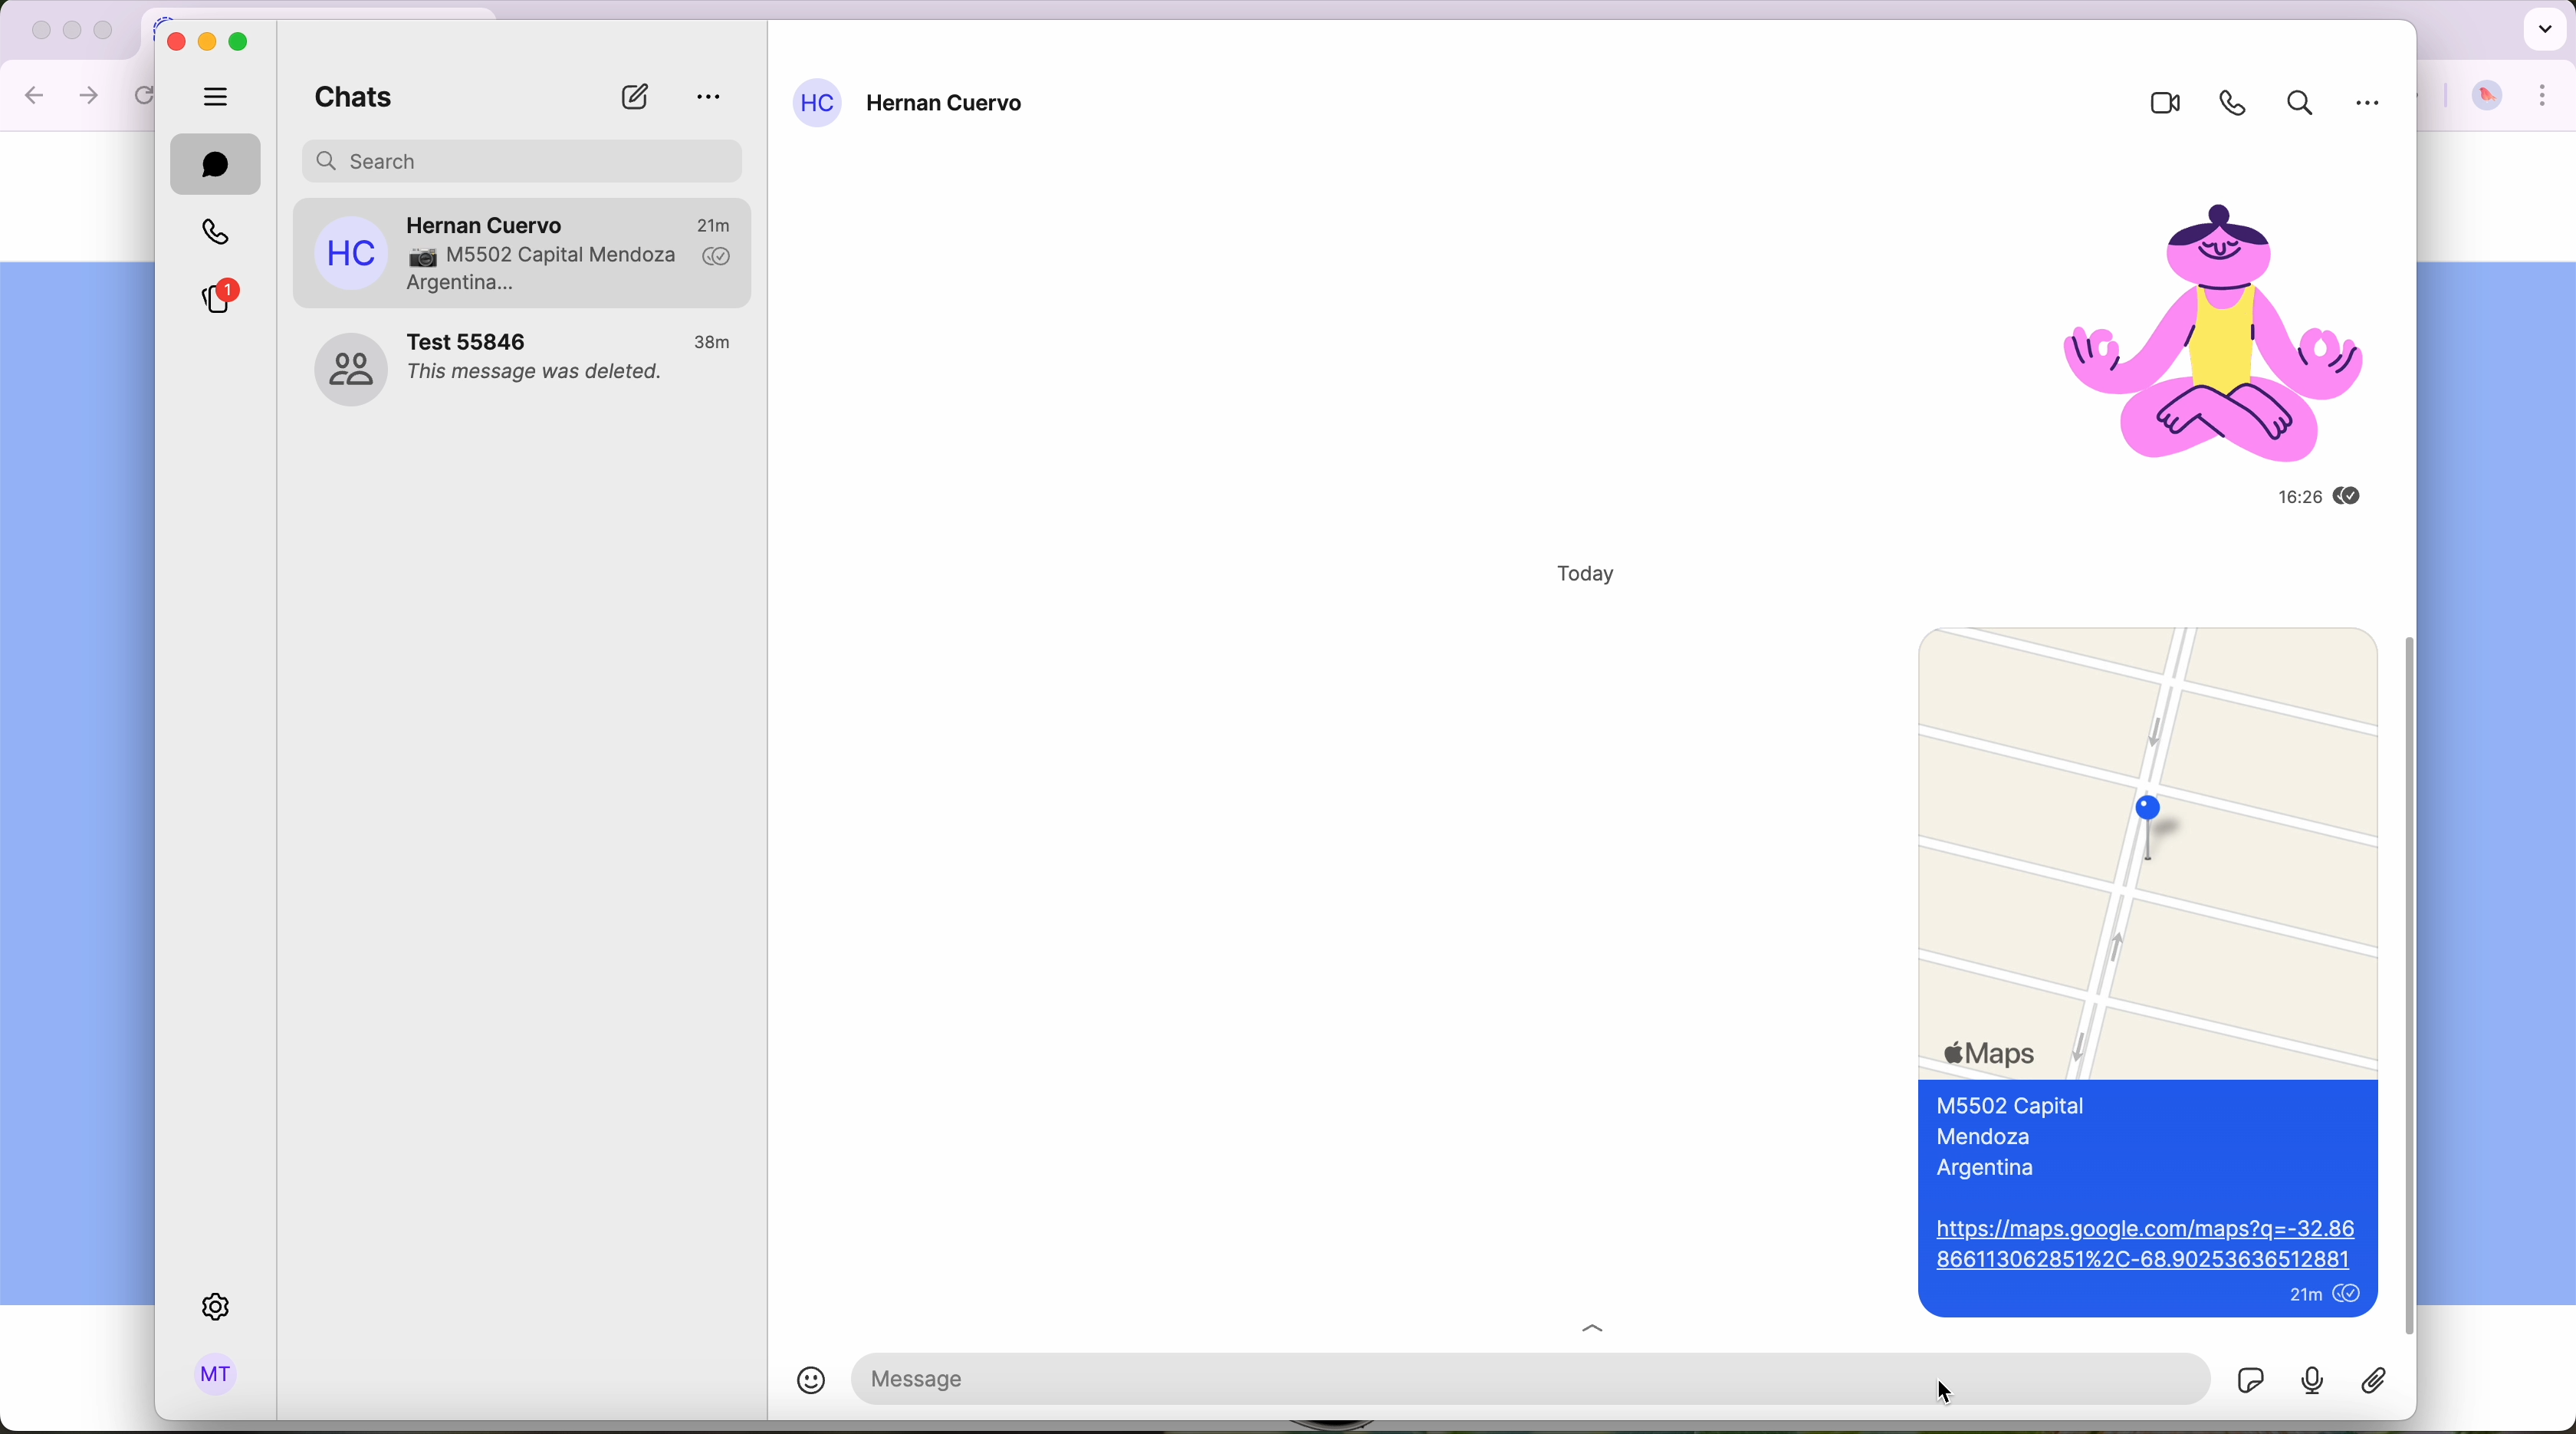  I want to click on options, so click(710, 98).